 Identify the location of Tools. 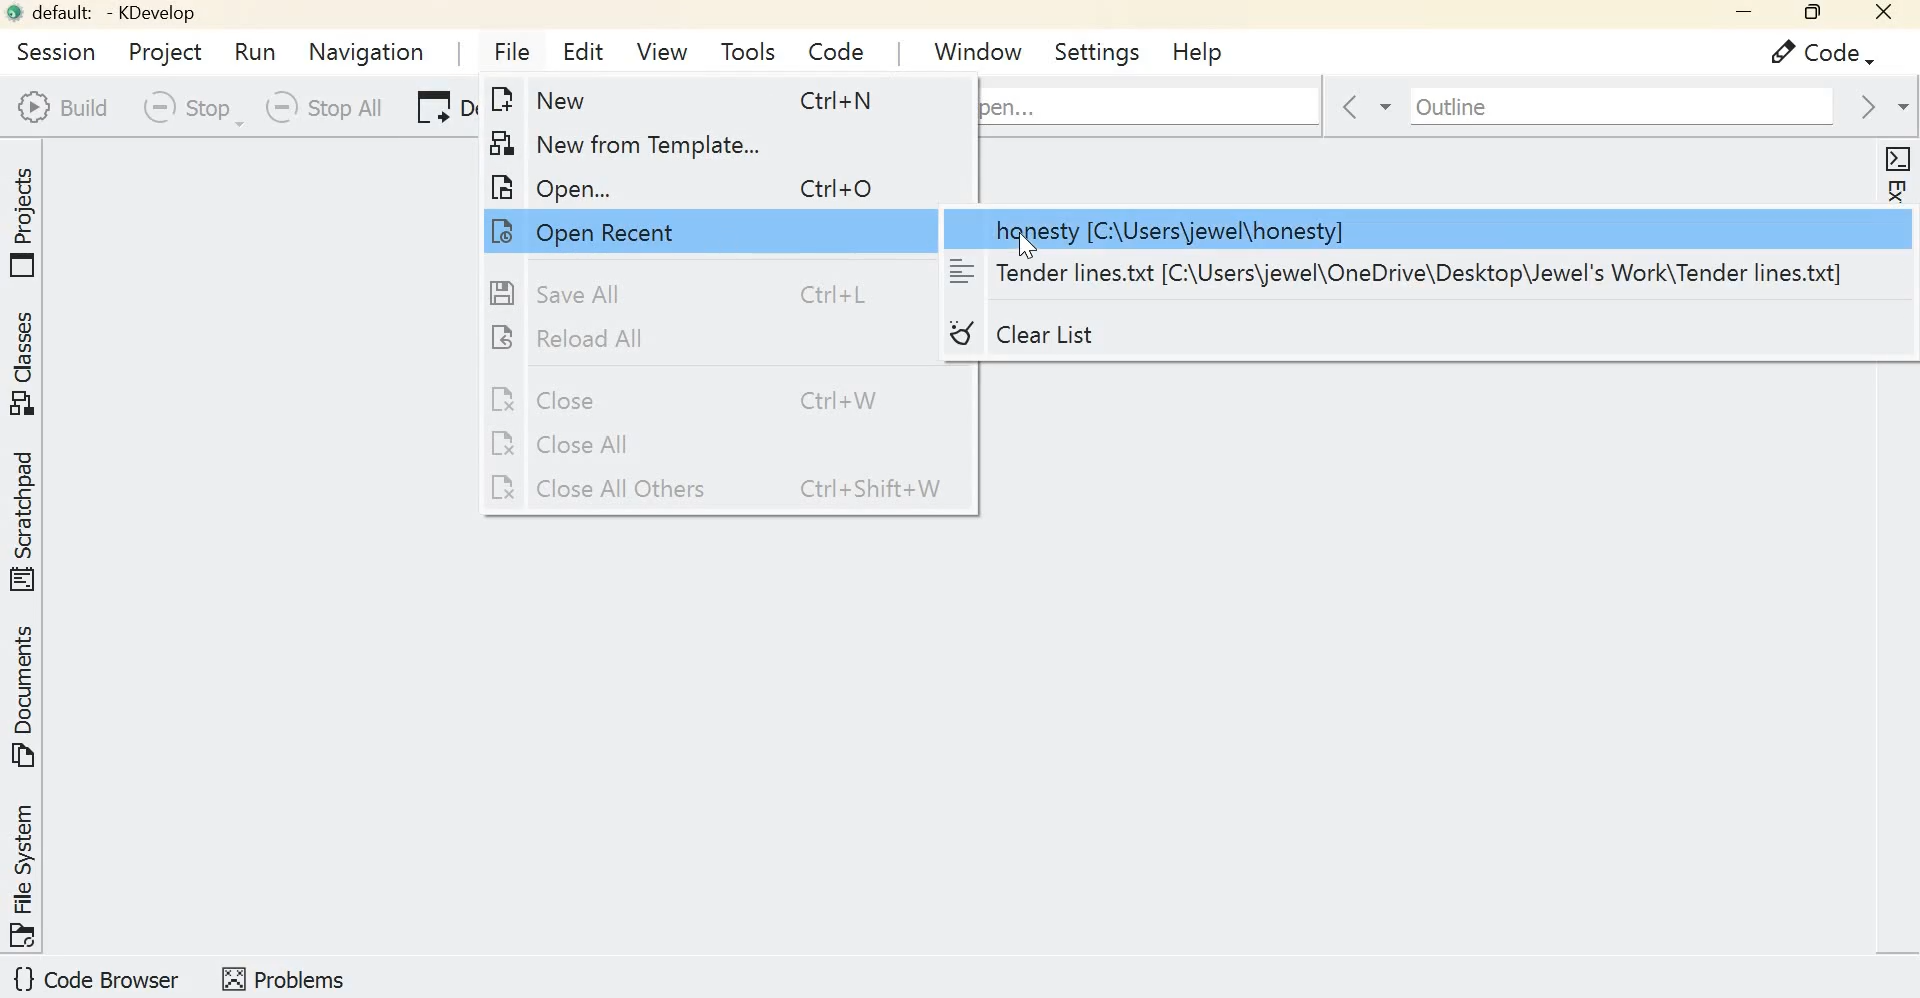
(748, 51).